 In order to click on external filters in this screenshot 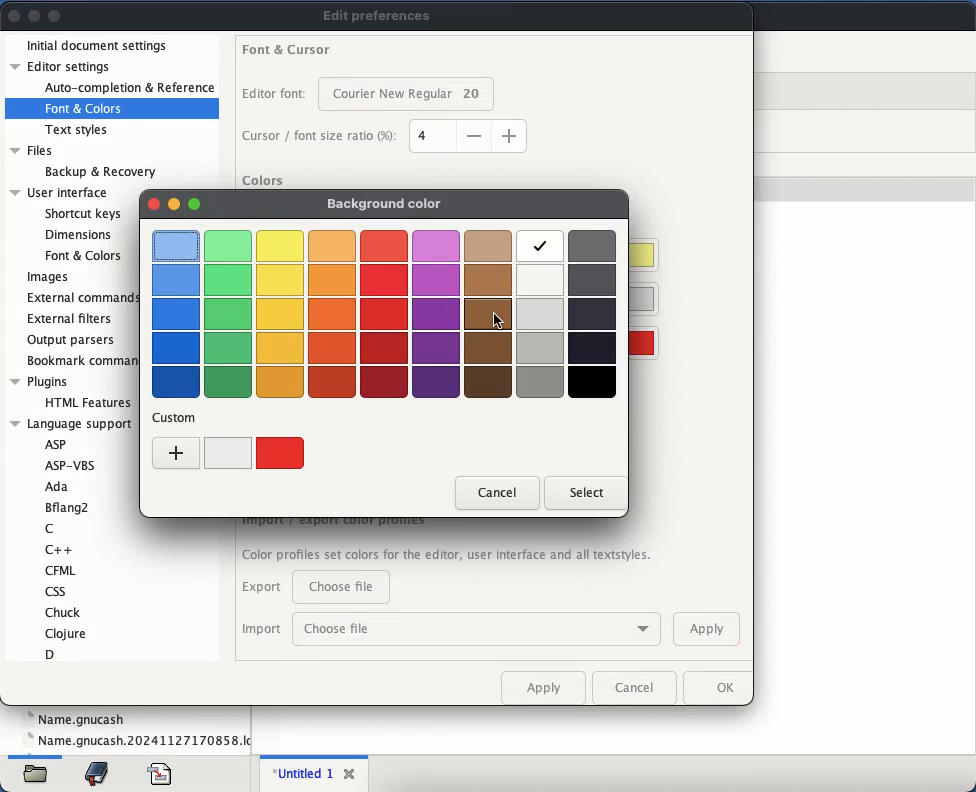, I will do `click(69, 318)`.